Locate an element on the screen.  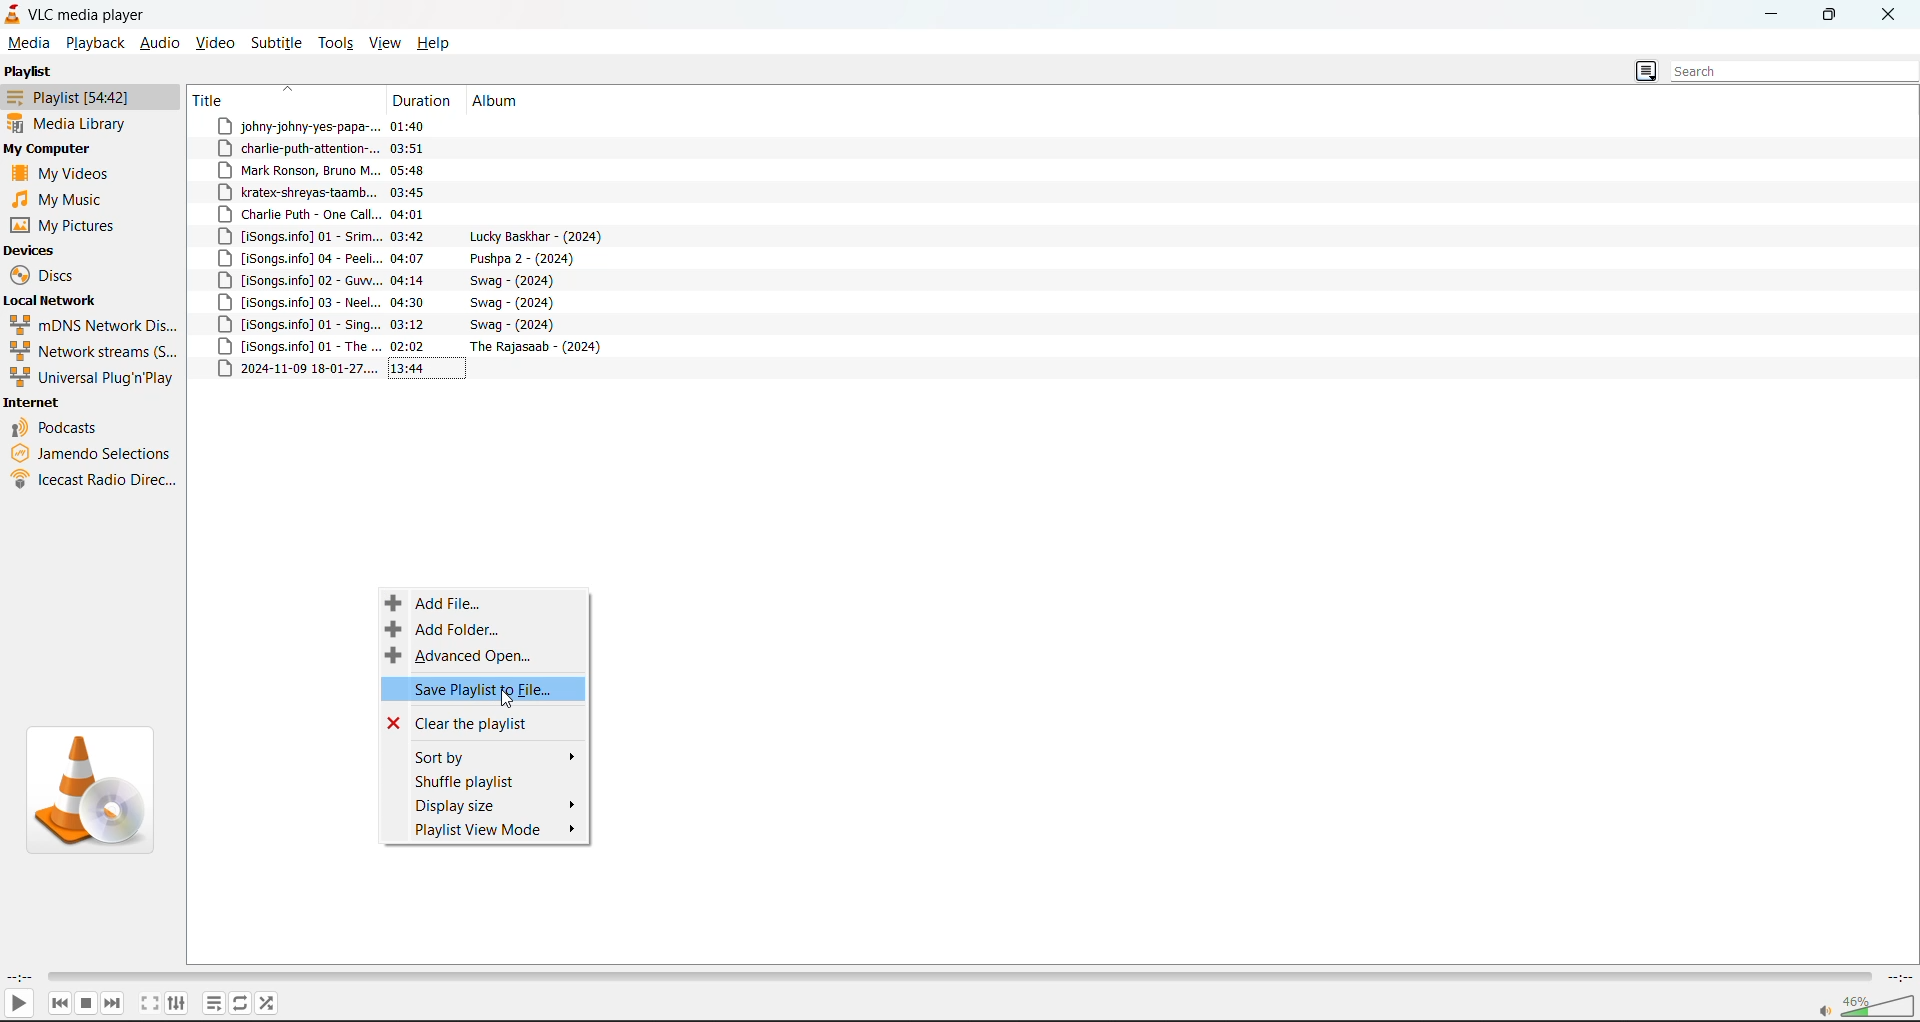
track 11 title, duration and album details is located at coordinates (417, 349).